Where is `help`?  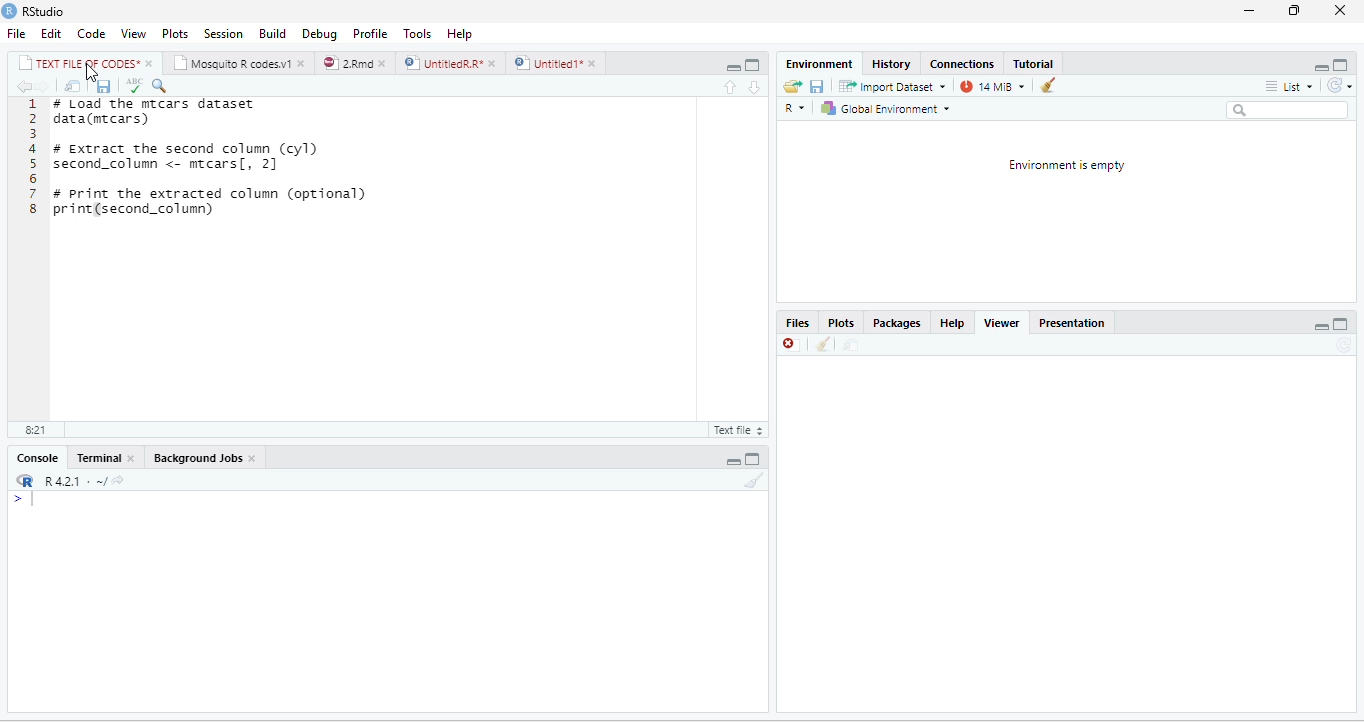
help is located at coordinates (458, 32).